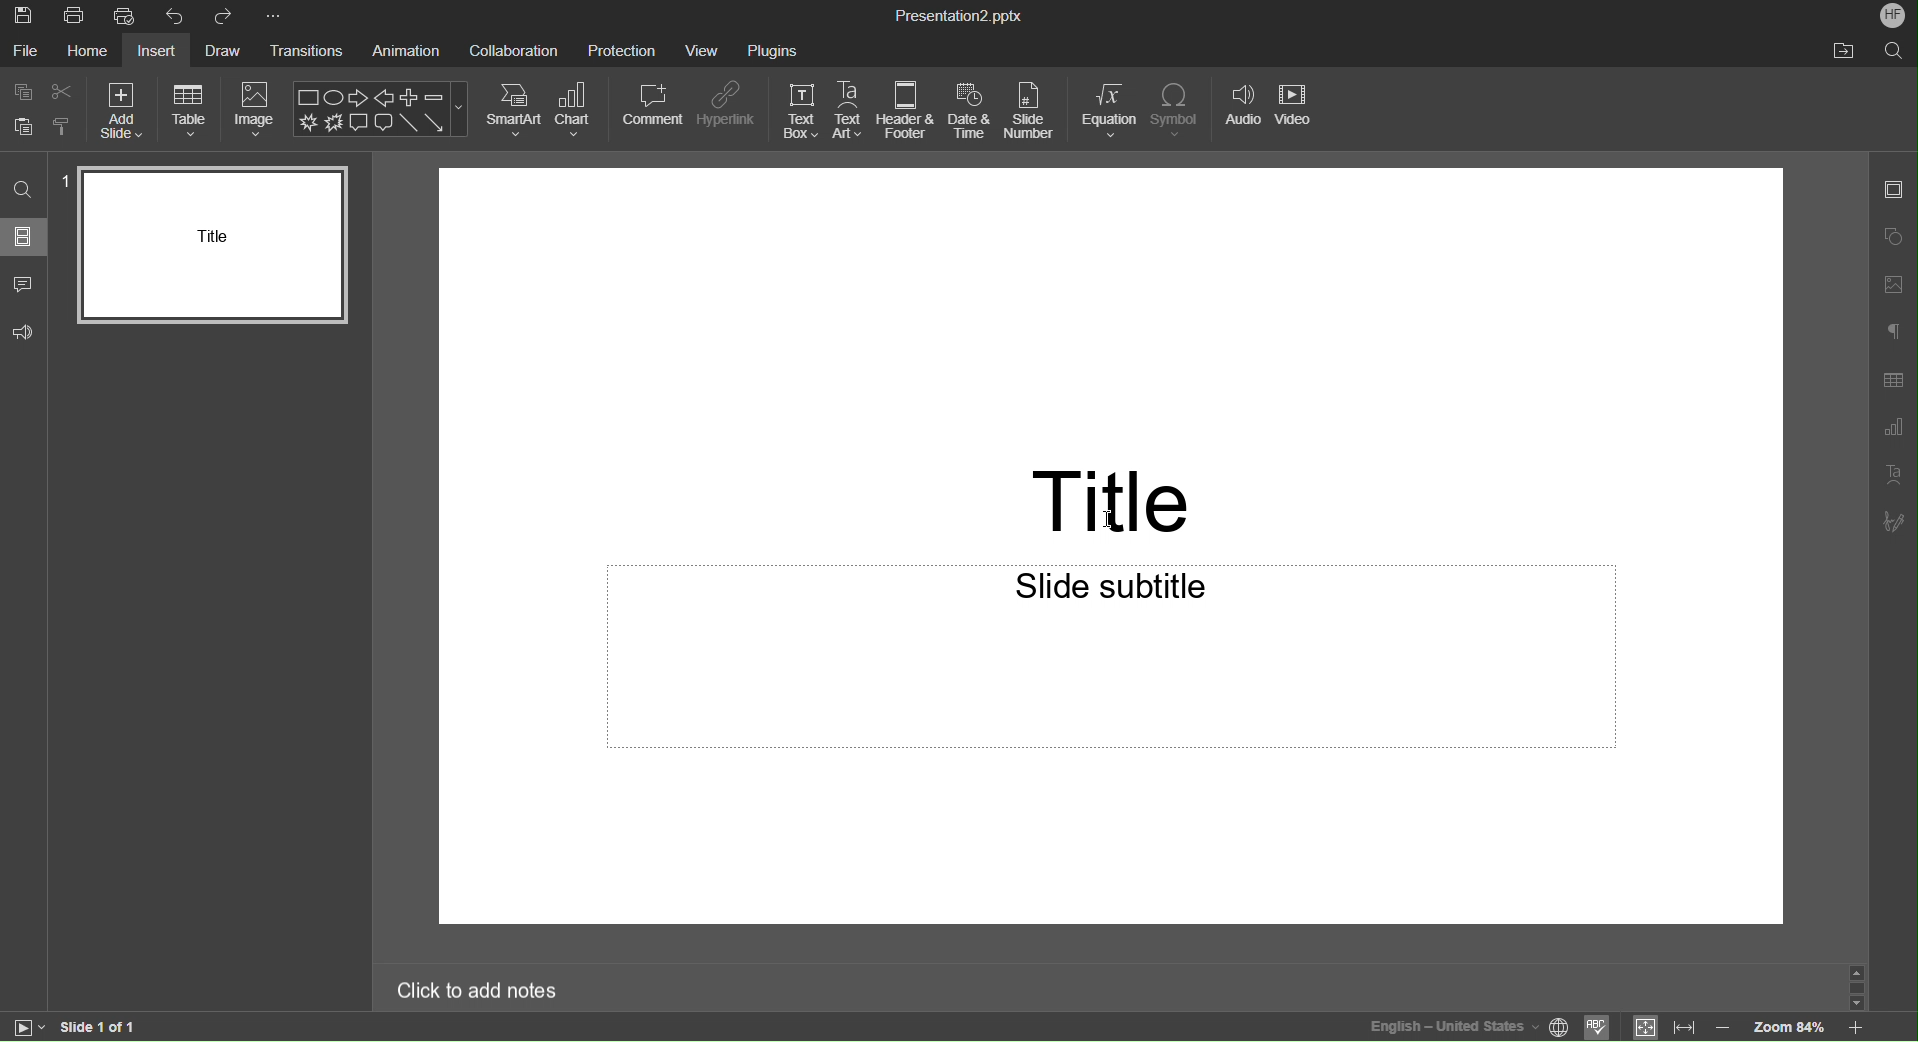  Describe the element at coordinates (1895, 238) in the screenshot. I see `Shape Settings` at that location.